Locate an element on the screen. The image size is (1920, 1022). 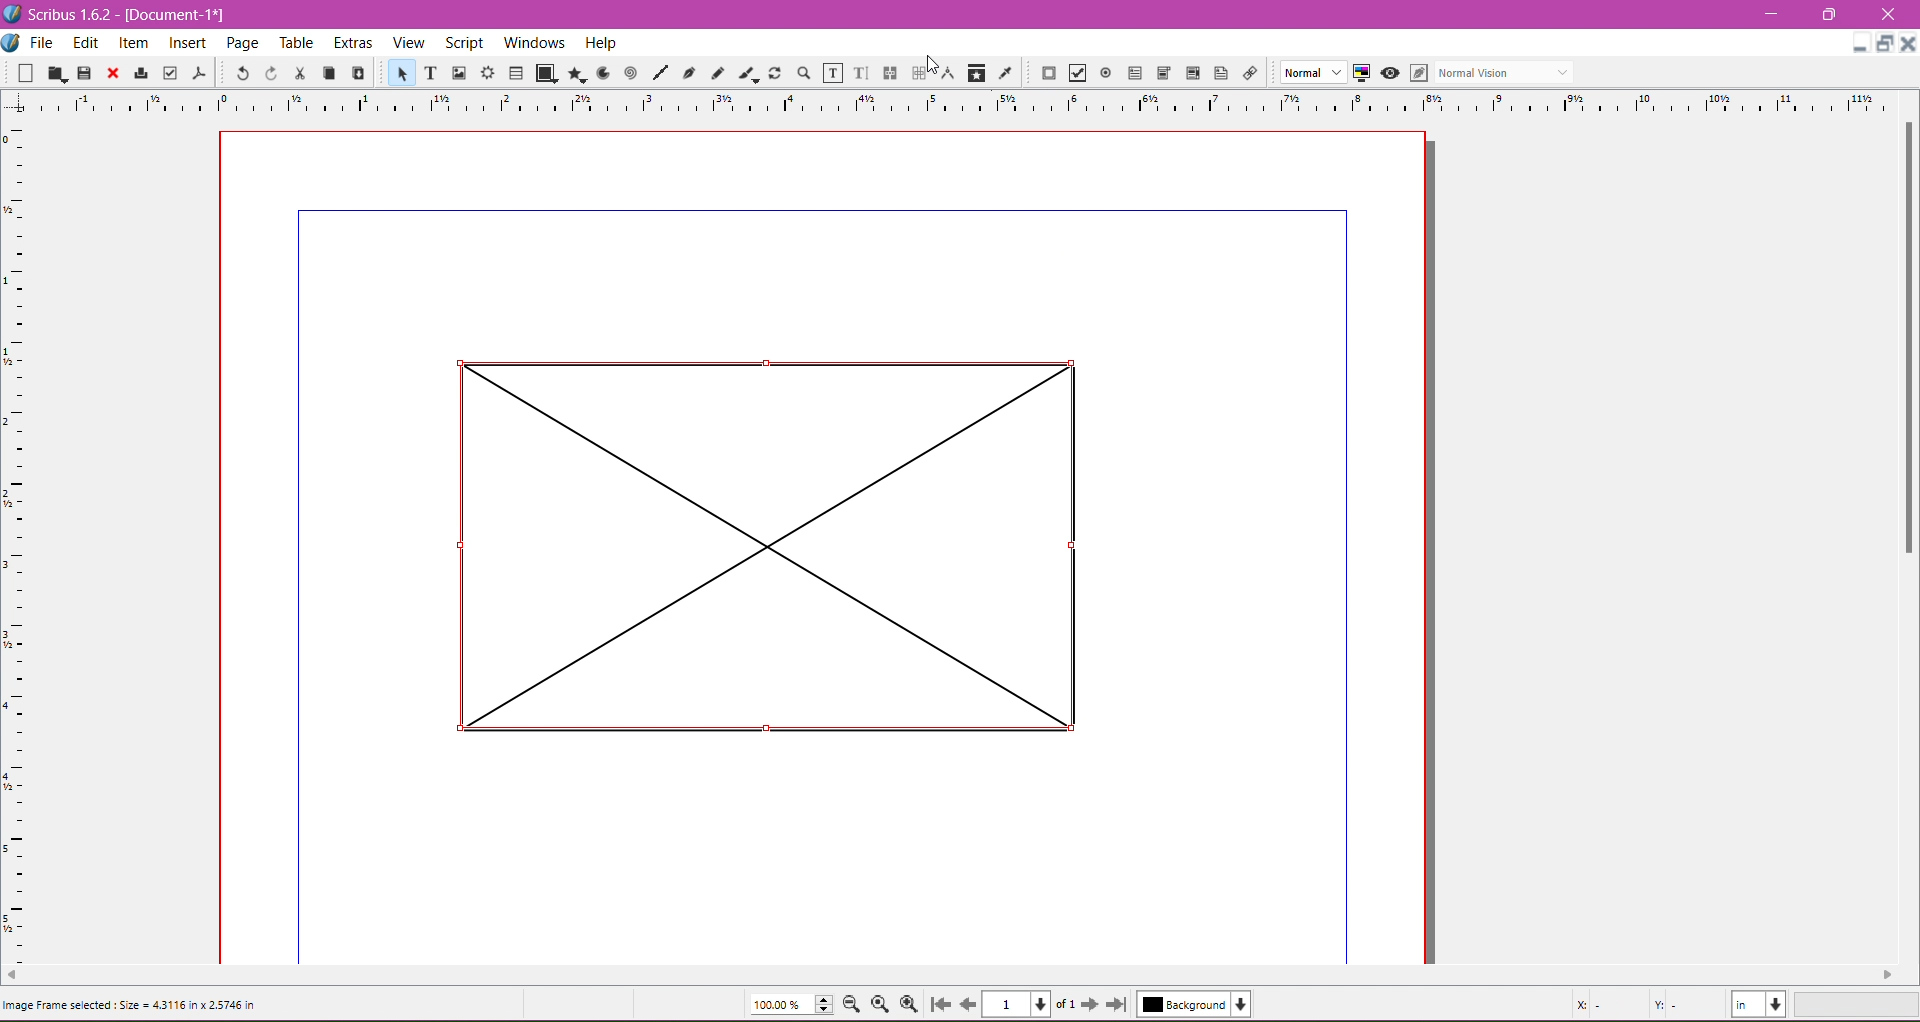
Toggle Color Management System is located at coordinates (1361, 73).